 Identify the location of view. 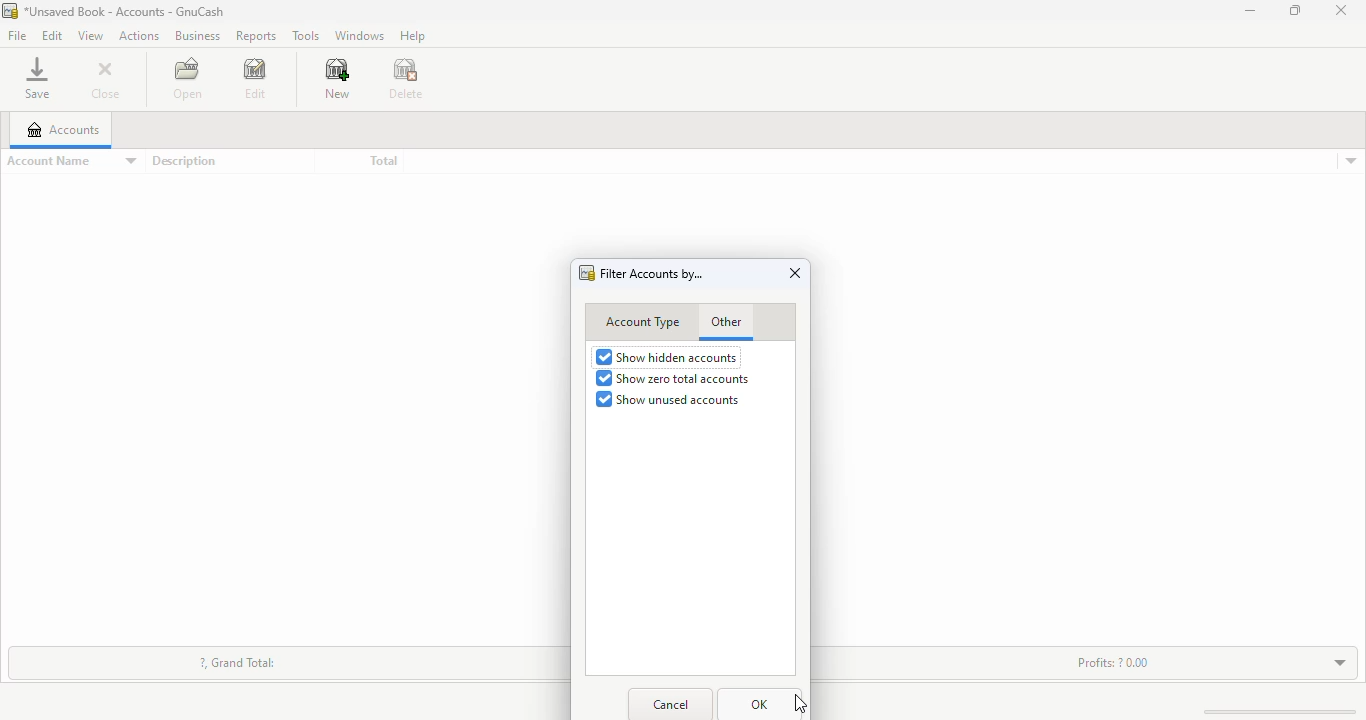
(90, 35).